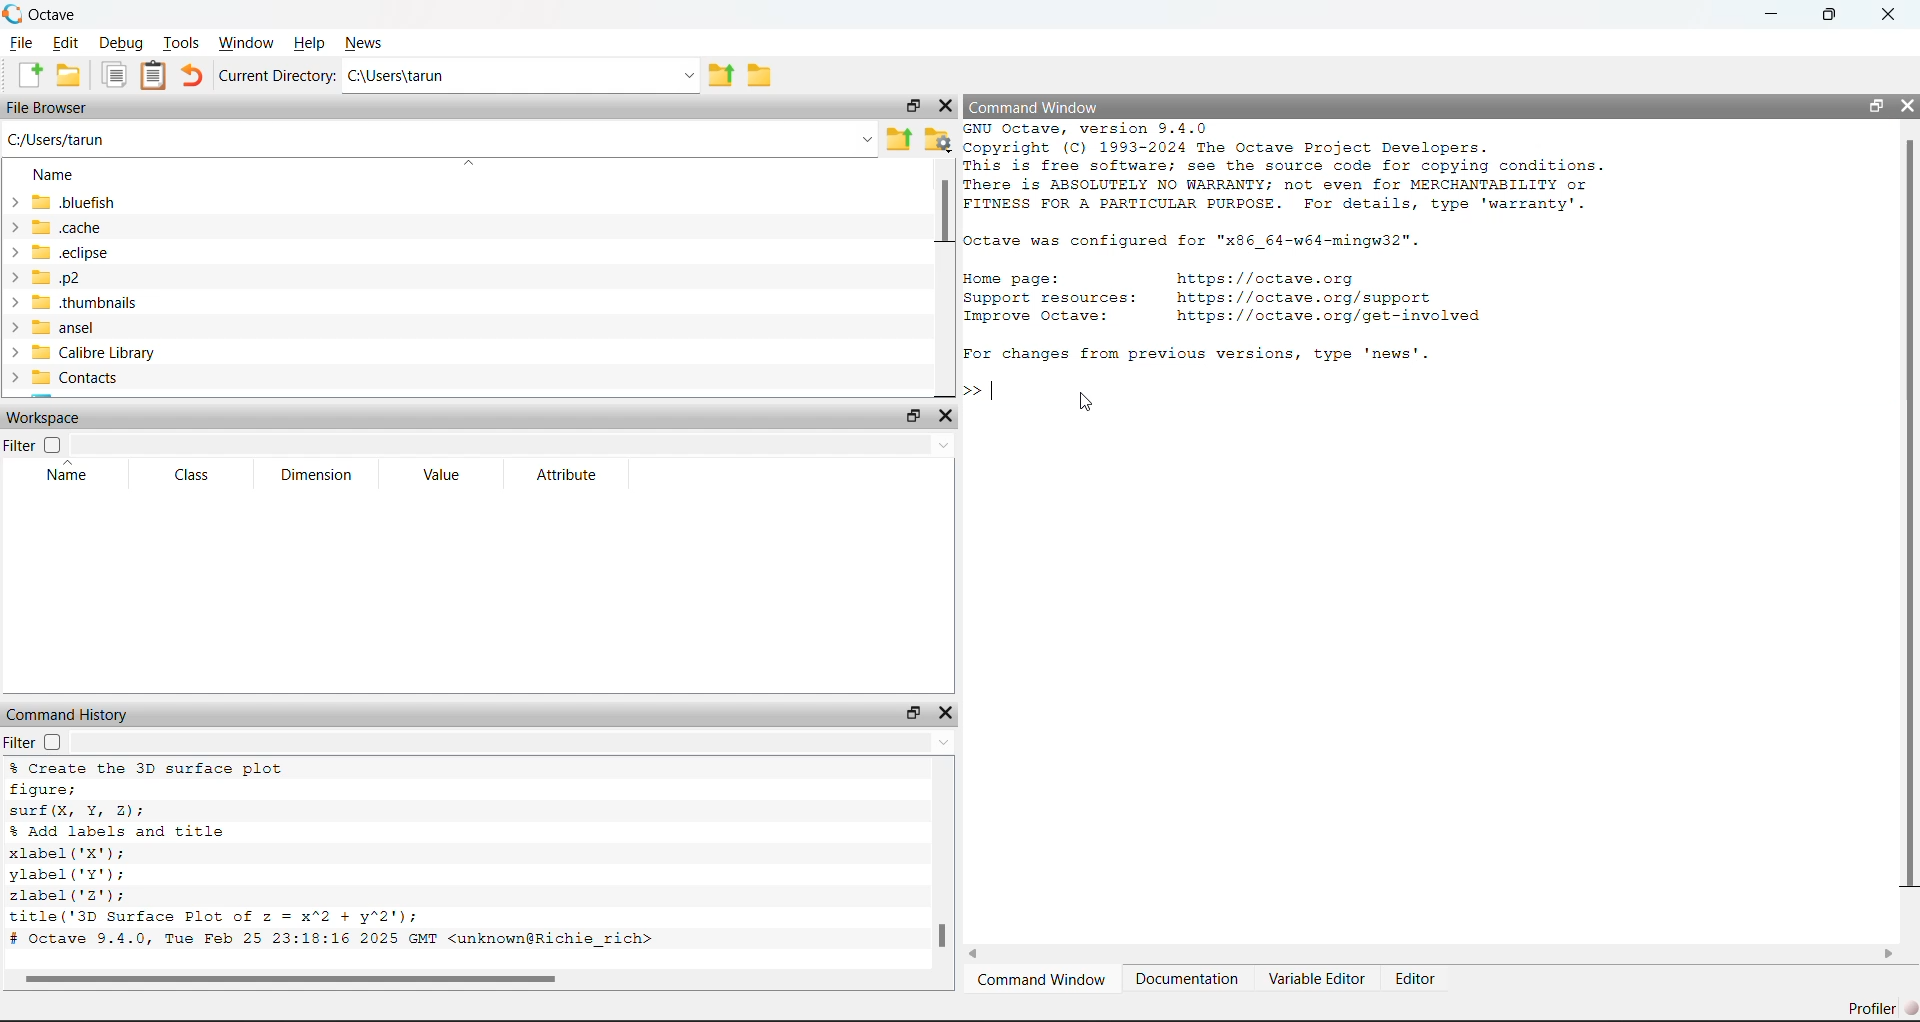 This screenshot has width=1920, height=1022. I want to click on Restore Down, so click(912, 106).